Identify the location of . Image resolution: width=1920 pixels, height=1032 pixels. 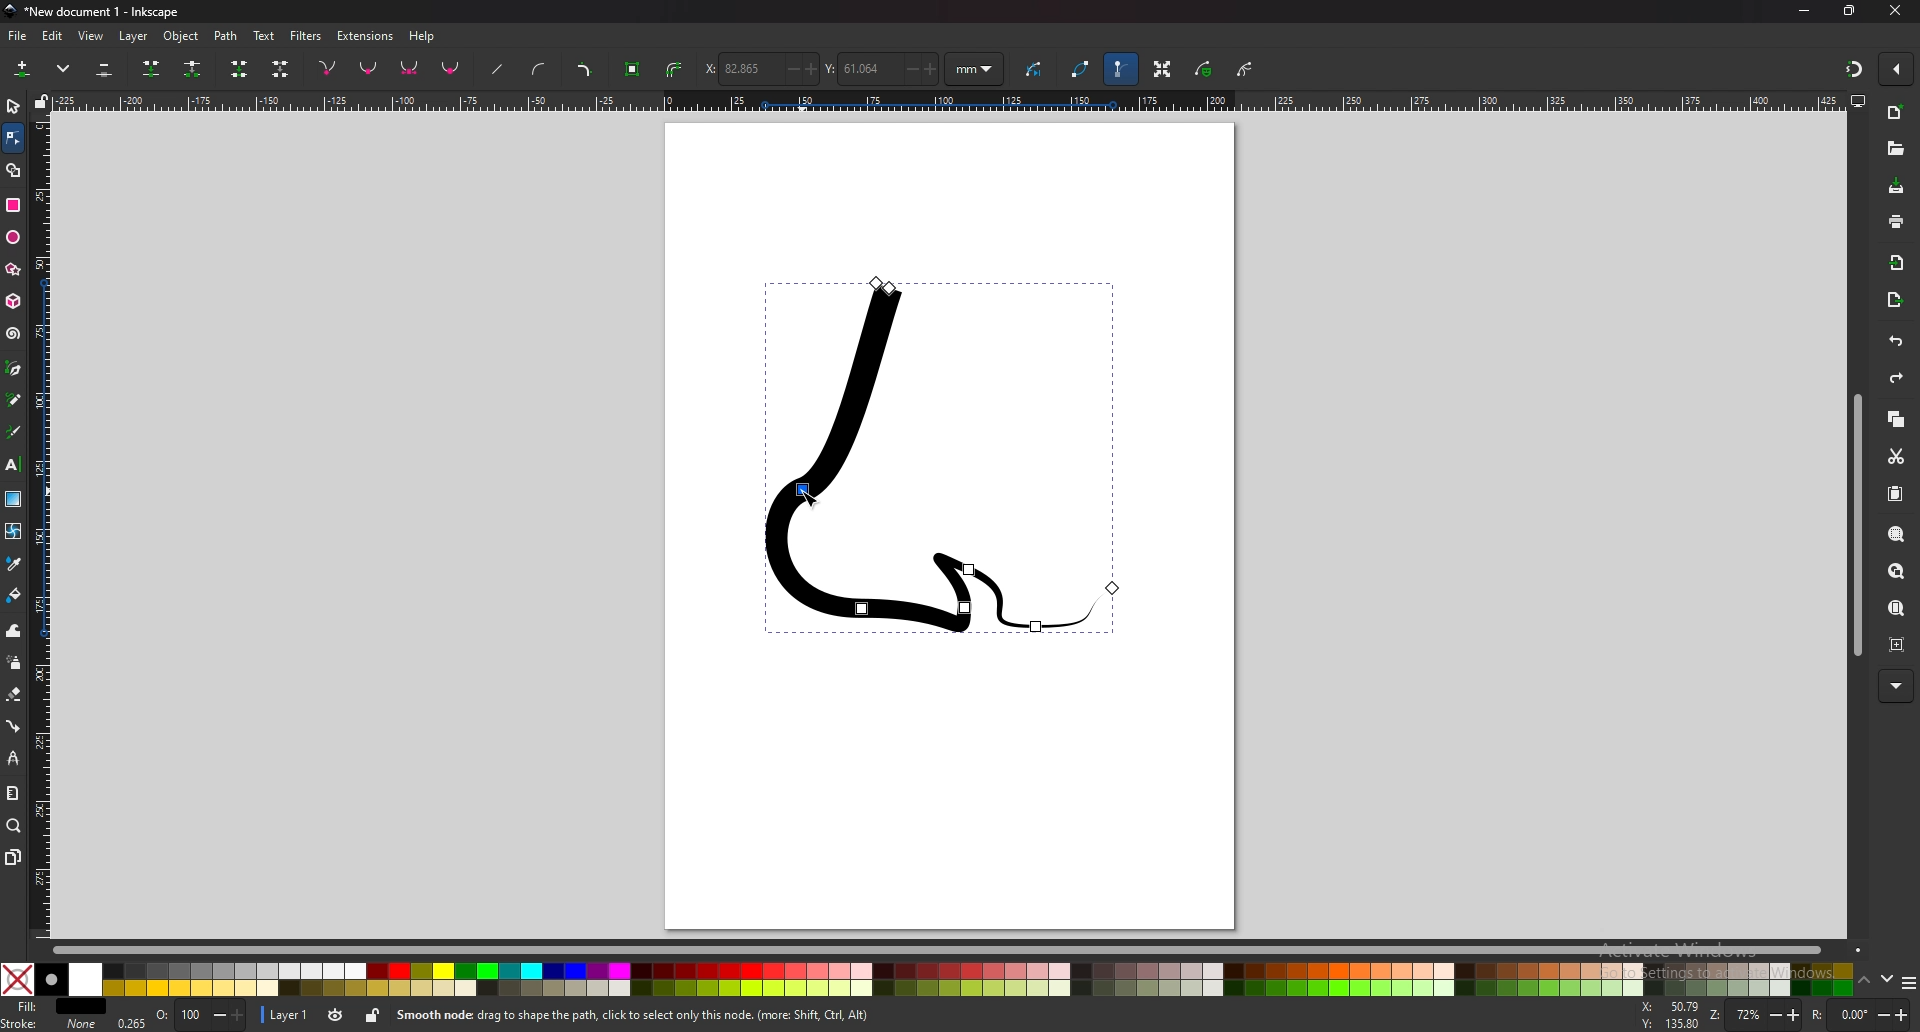
(1897, 686).